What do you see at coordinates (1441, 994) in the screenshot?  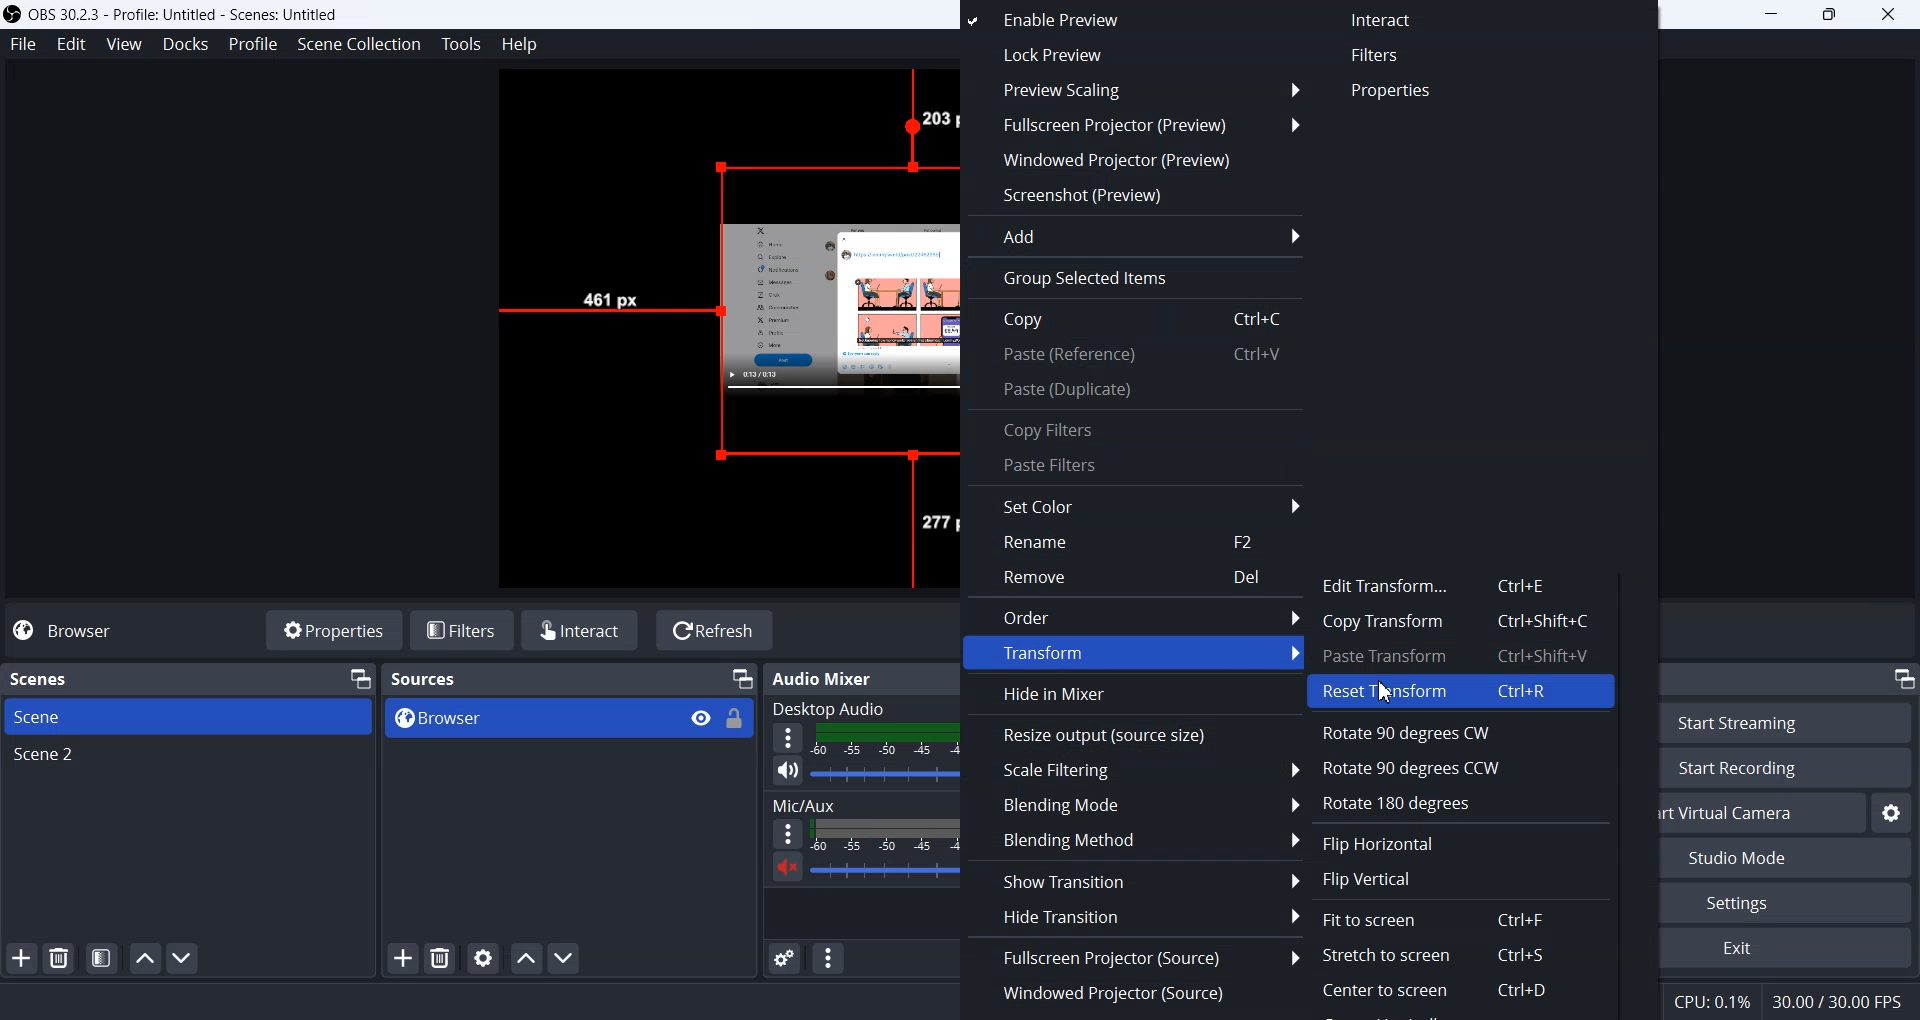 I see `Center to screen` at bounding box center [1441, 994].